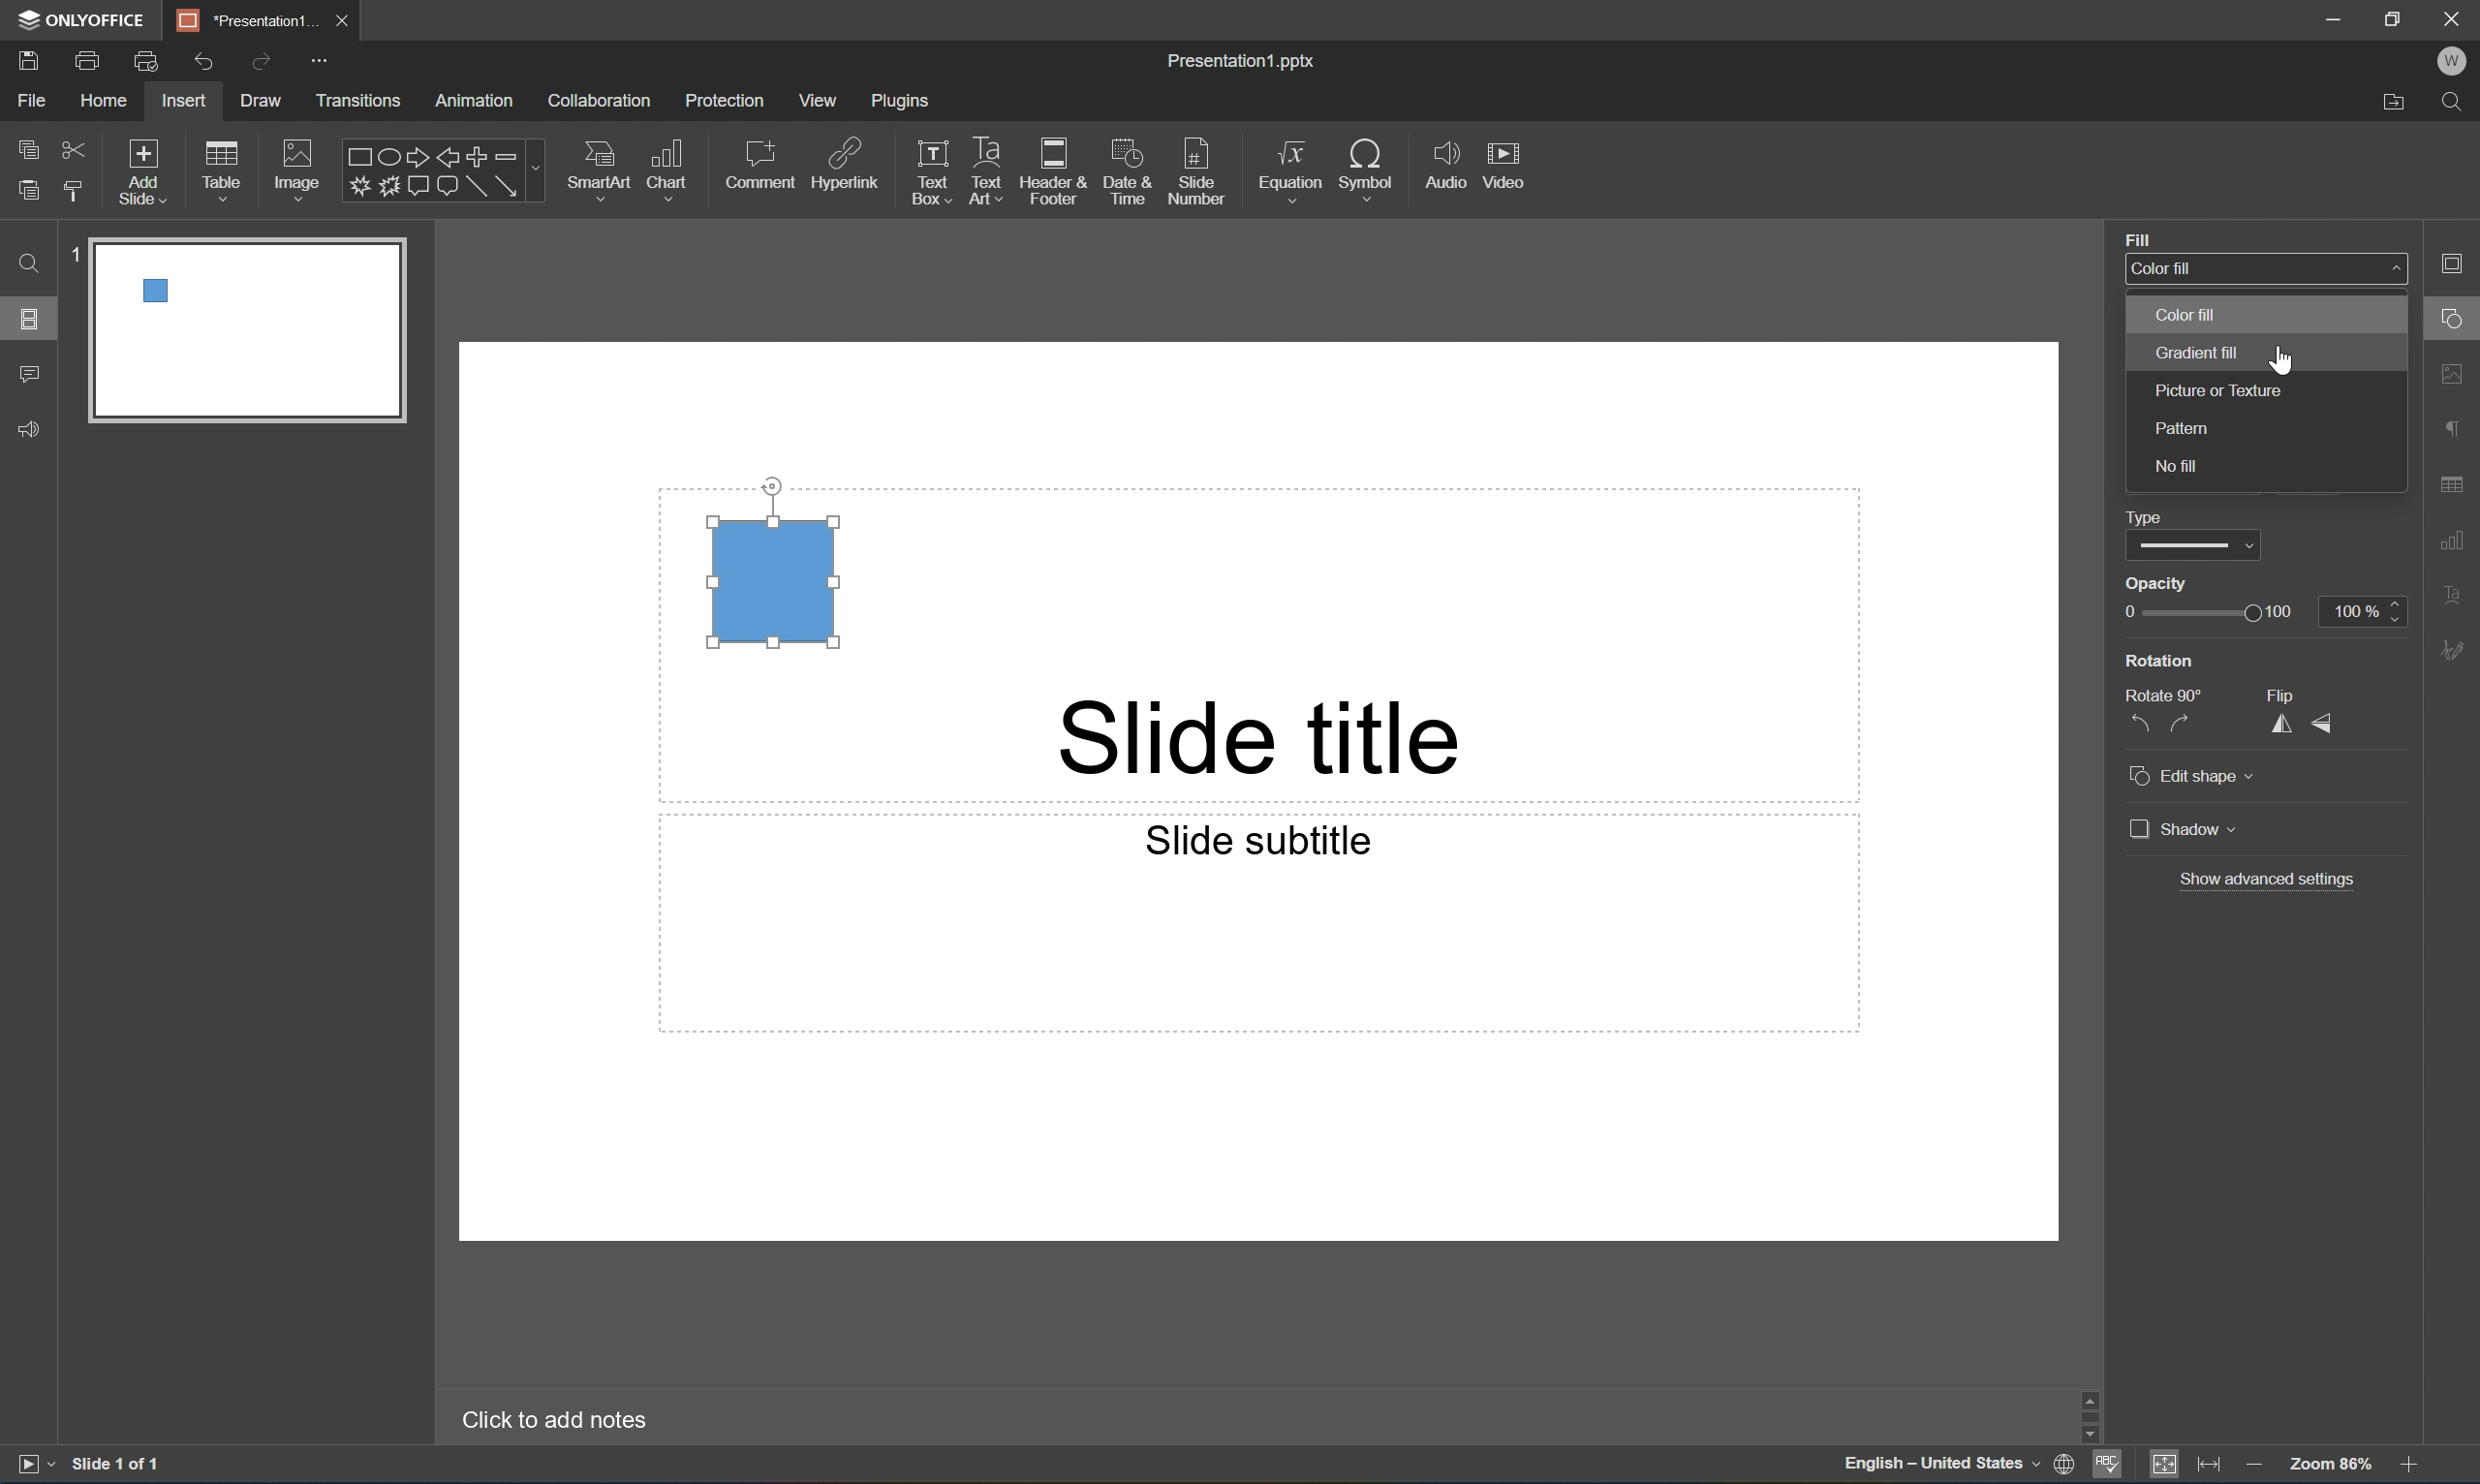 The width and height of the screenshot is (2480, 1484). Describe the element at coordinates (2192, 547) in the screenshot. I see `Type` at that location.